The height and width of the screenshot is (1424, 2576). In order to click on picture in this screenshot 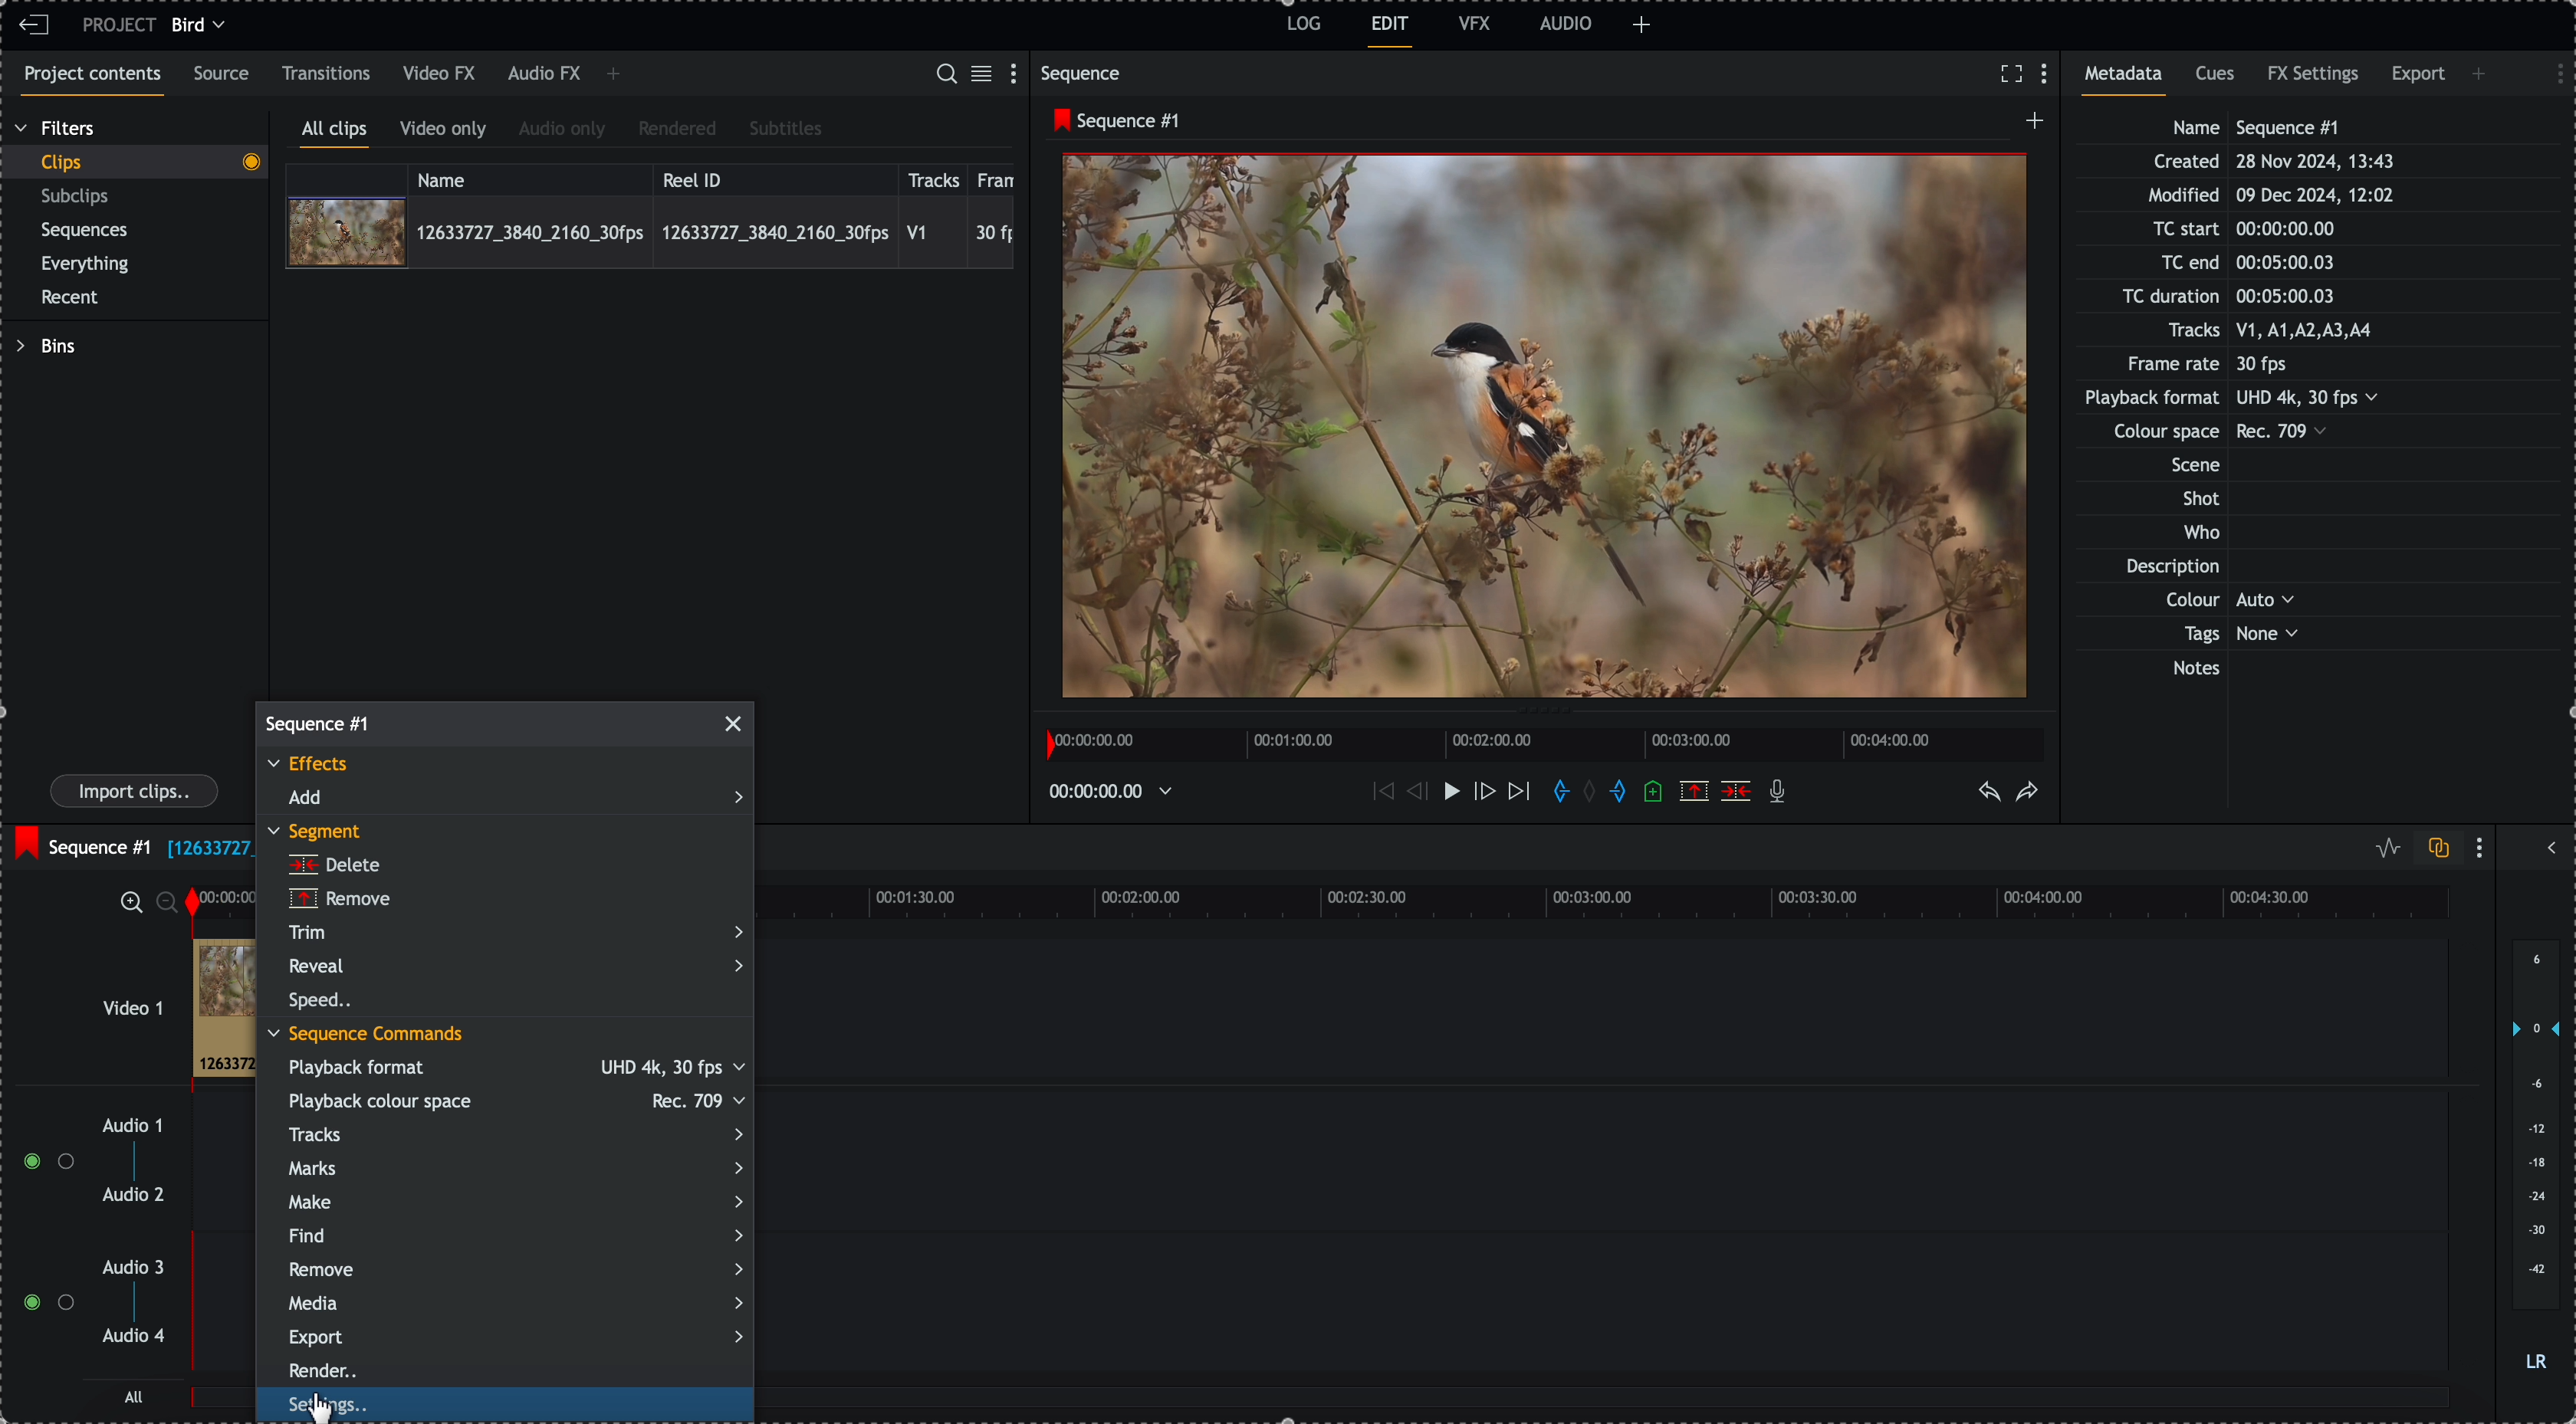, I will do `click(1545, 431)`.